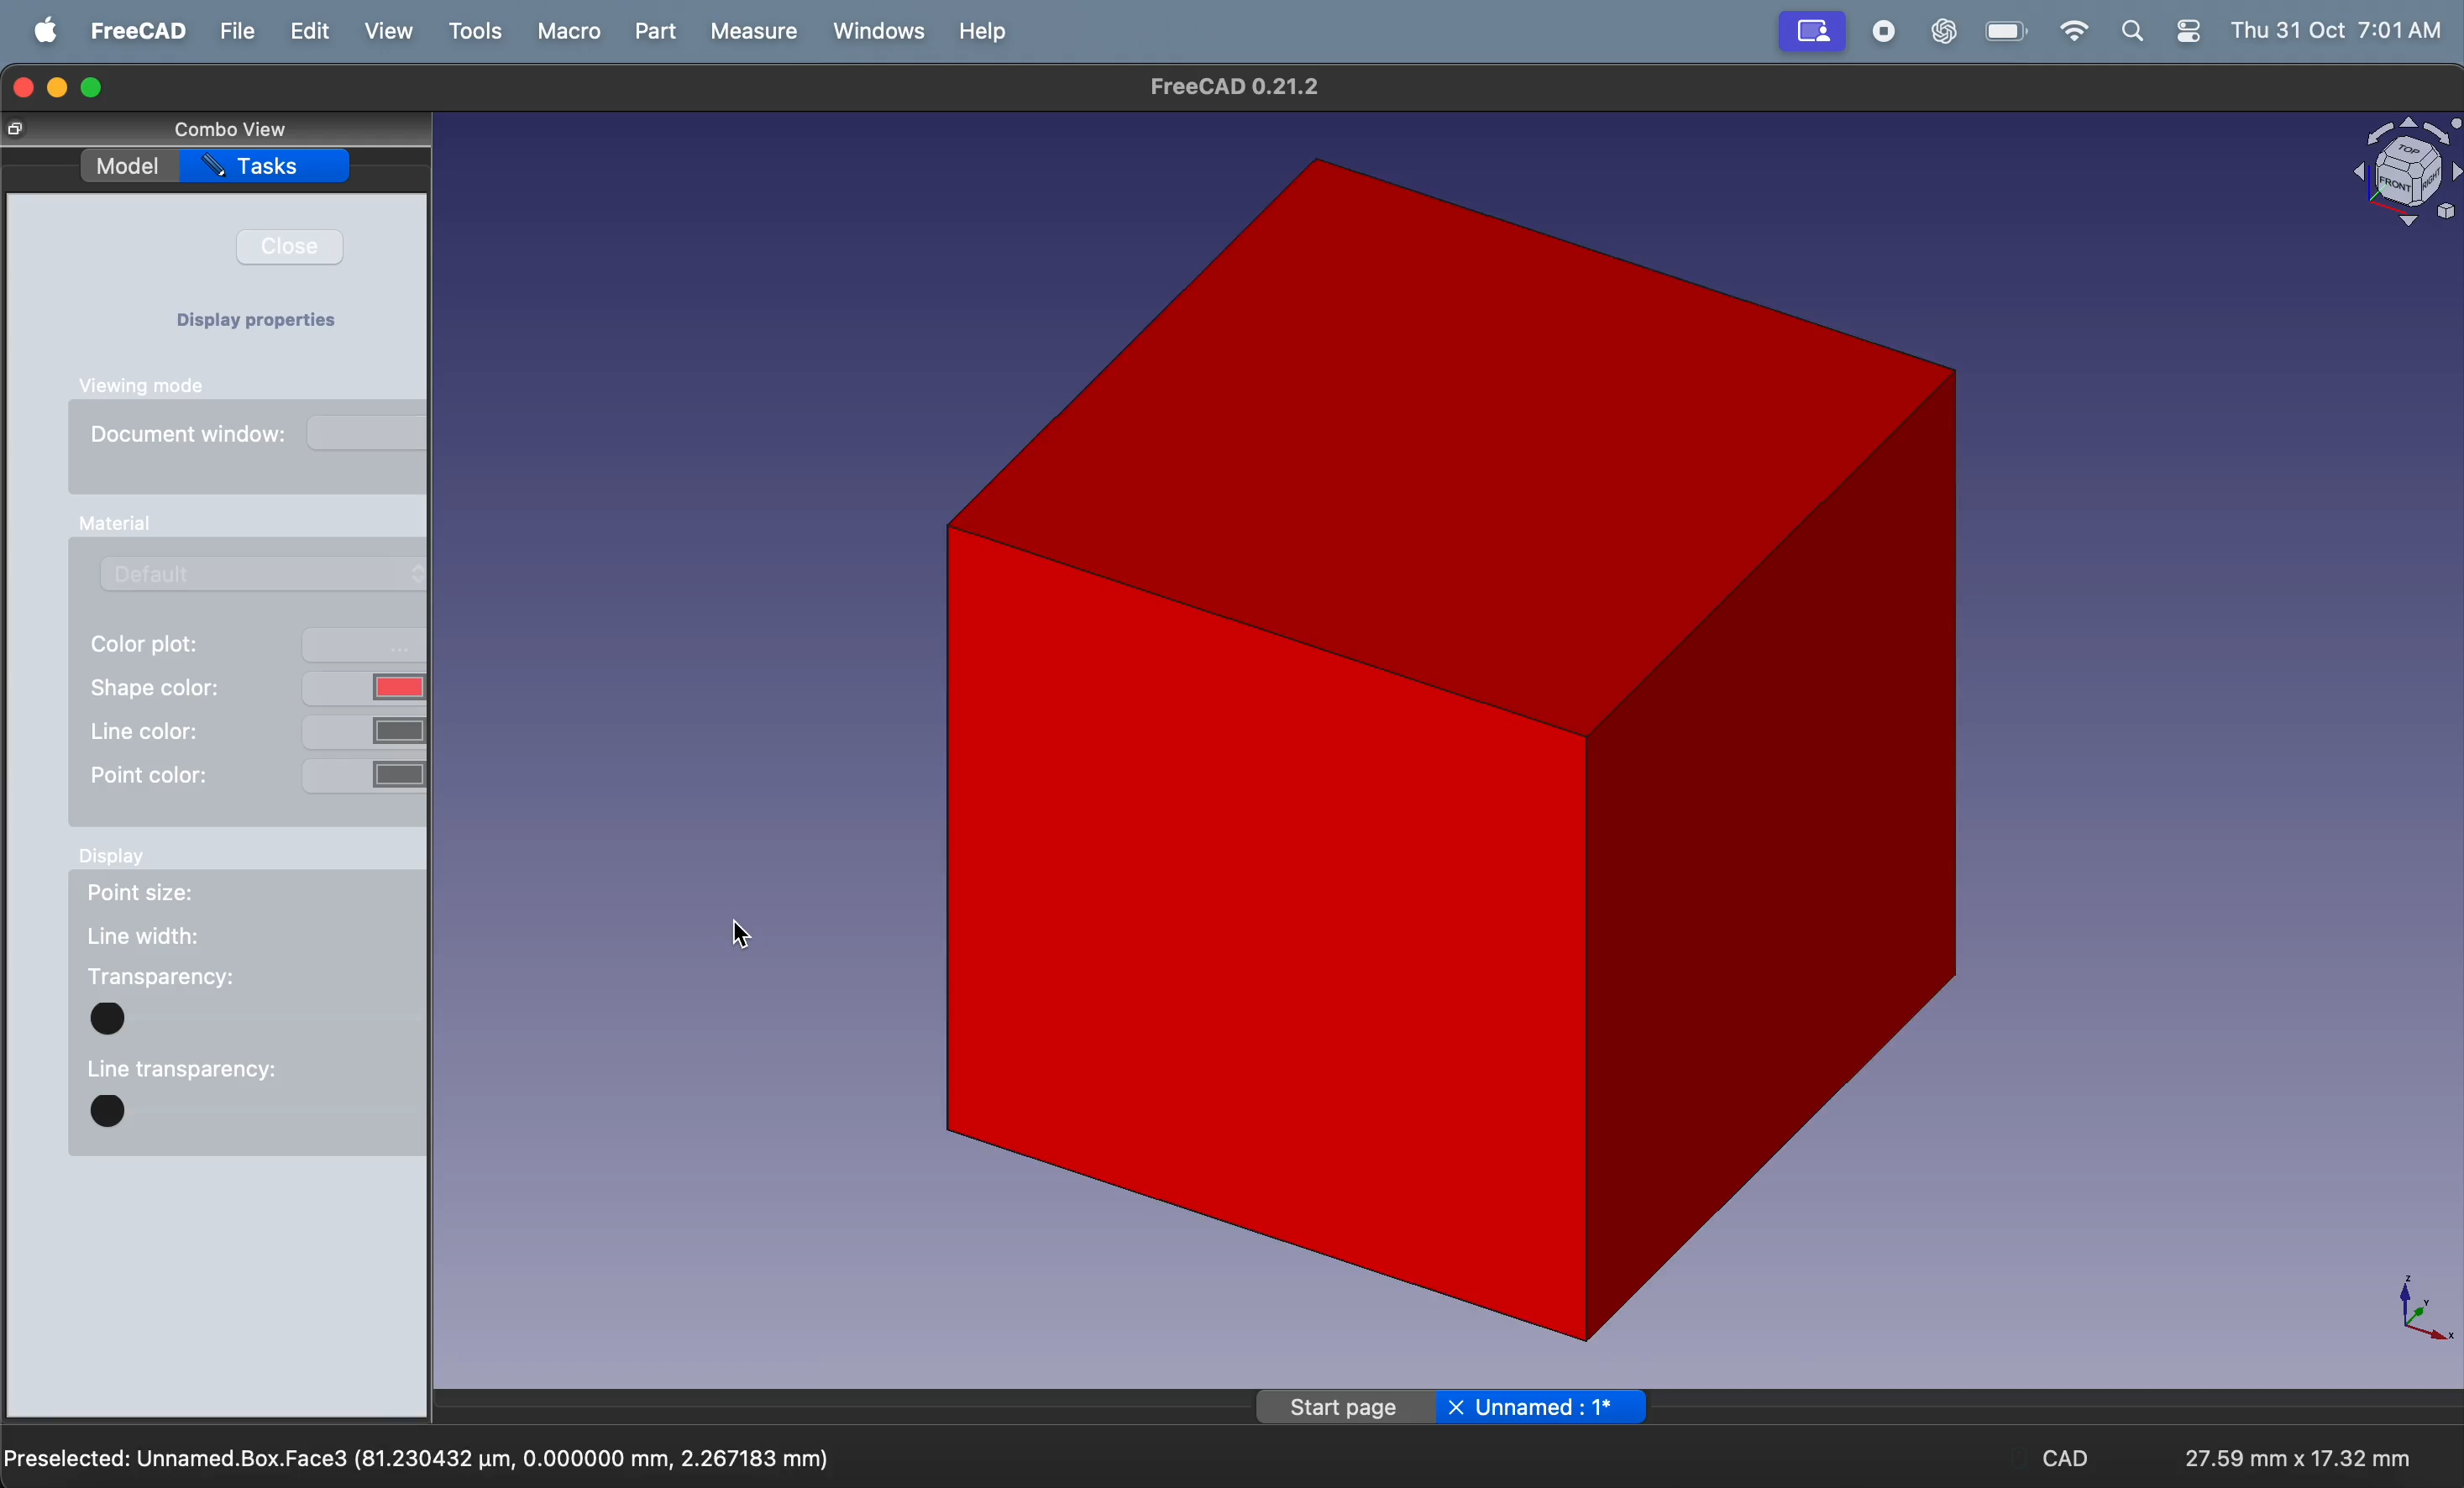  I want to click on chatgpt, so click(1942, 33).